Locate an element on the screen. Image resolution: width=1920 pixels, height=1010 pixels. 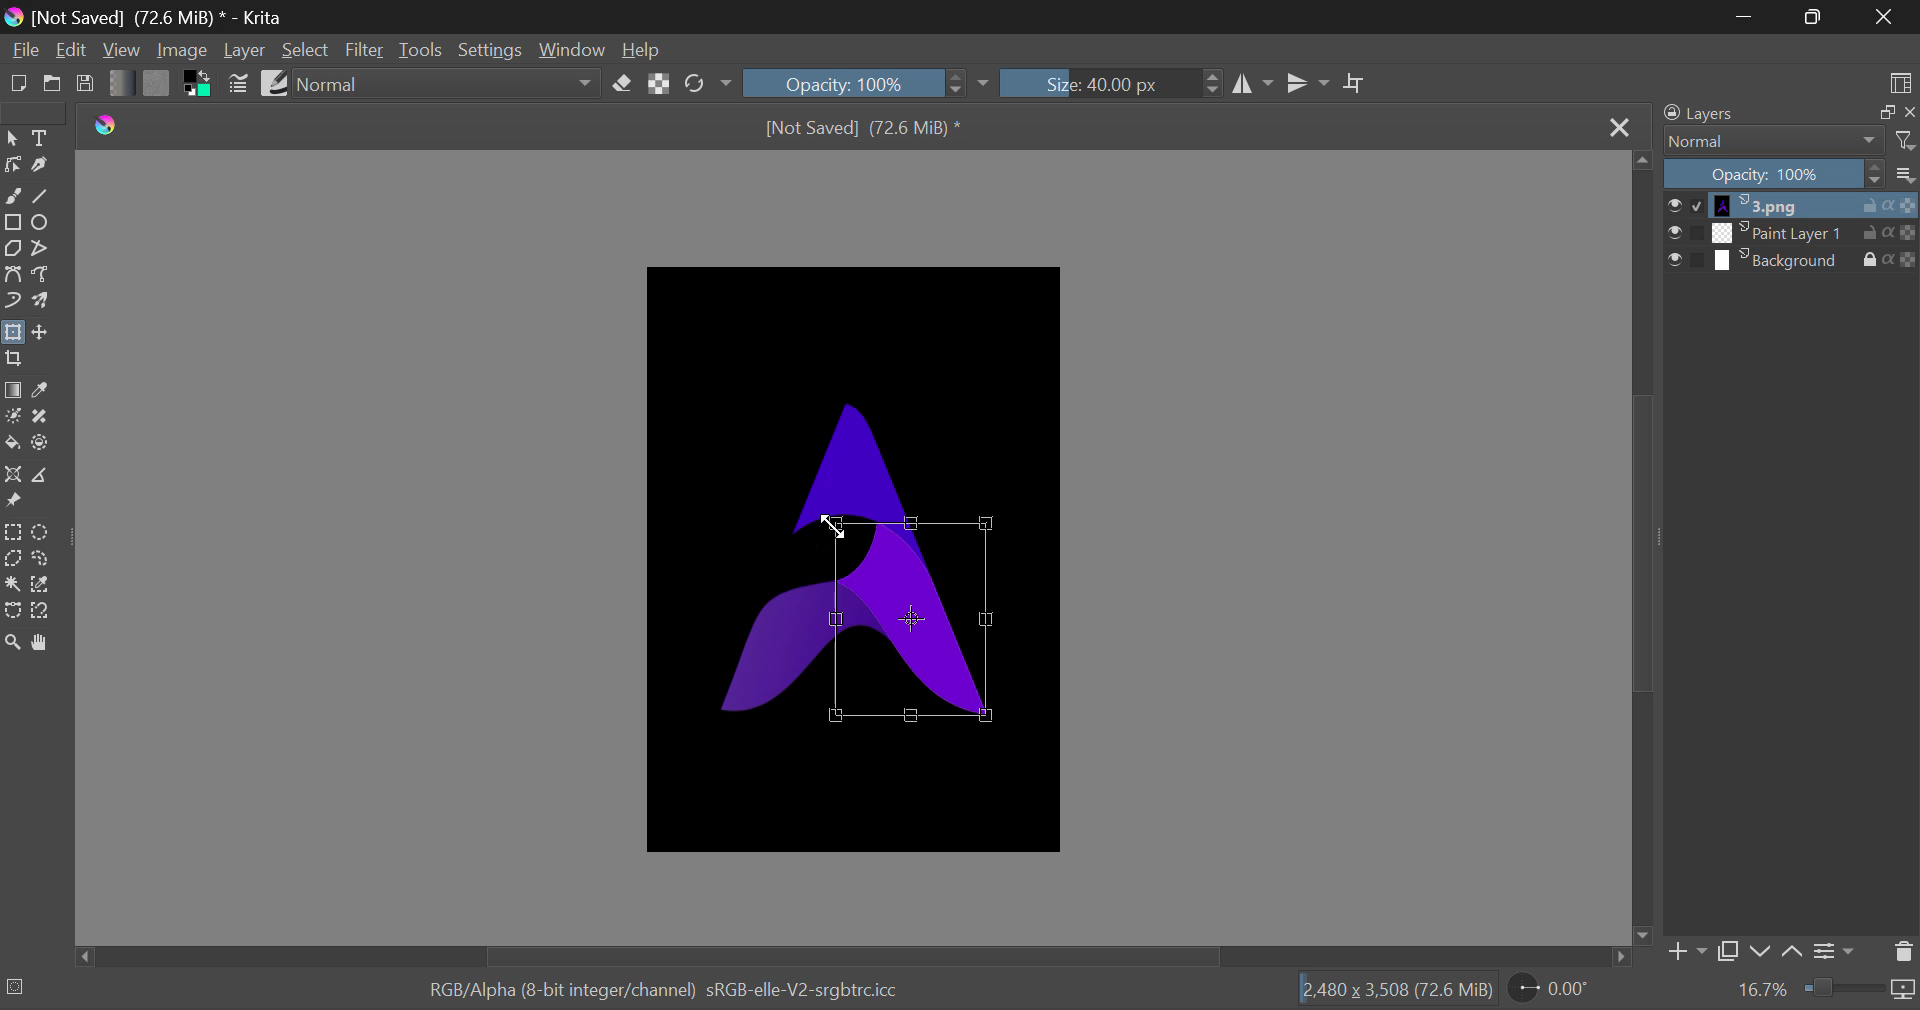
[2.480 x 3,508 (71.4 MiB) is located at coordinates (1400, 991).